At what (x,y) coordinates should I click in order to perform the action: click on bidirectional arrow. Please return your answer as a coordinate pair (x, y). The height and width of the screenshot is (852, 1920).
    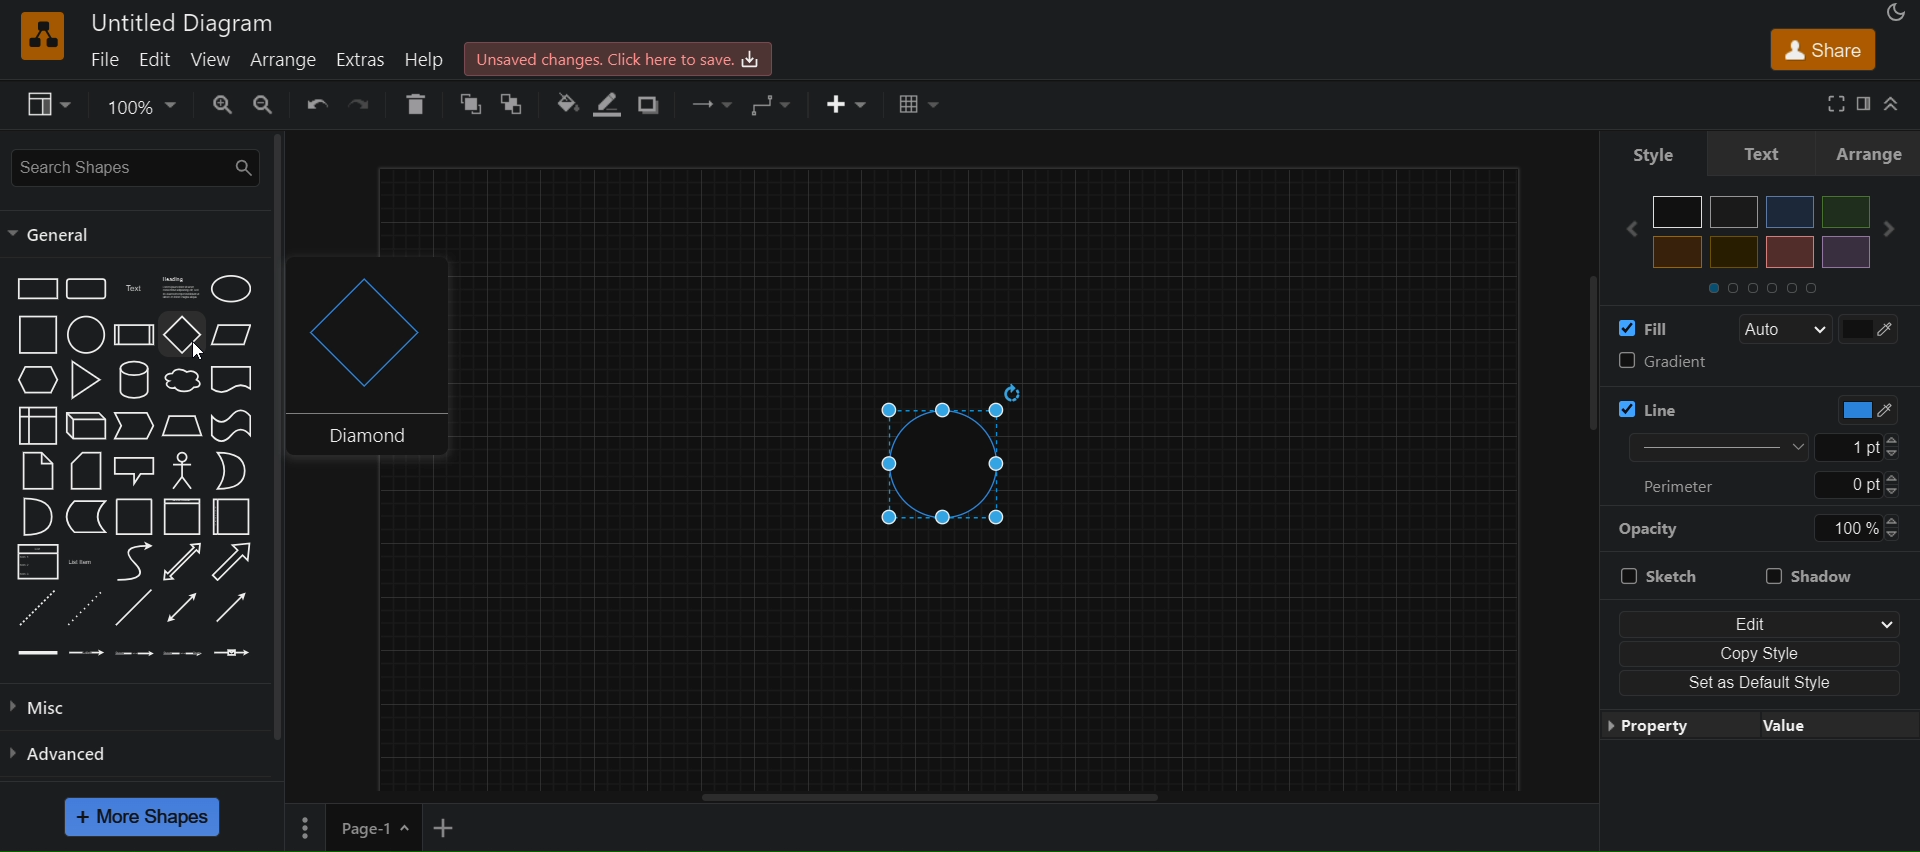
    Looking at the image, I should click on (178, 563).